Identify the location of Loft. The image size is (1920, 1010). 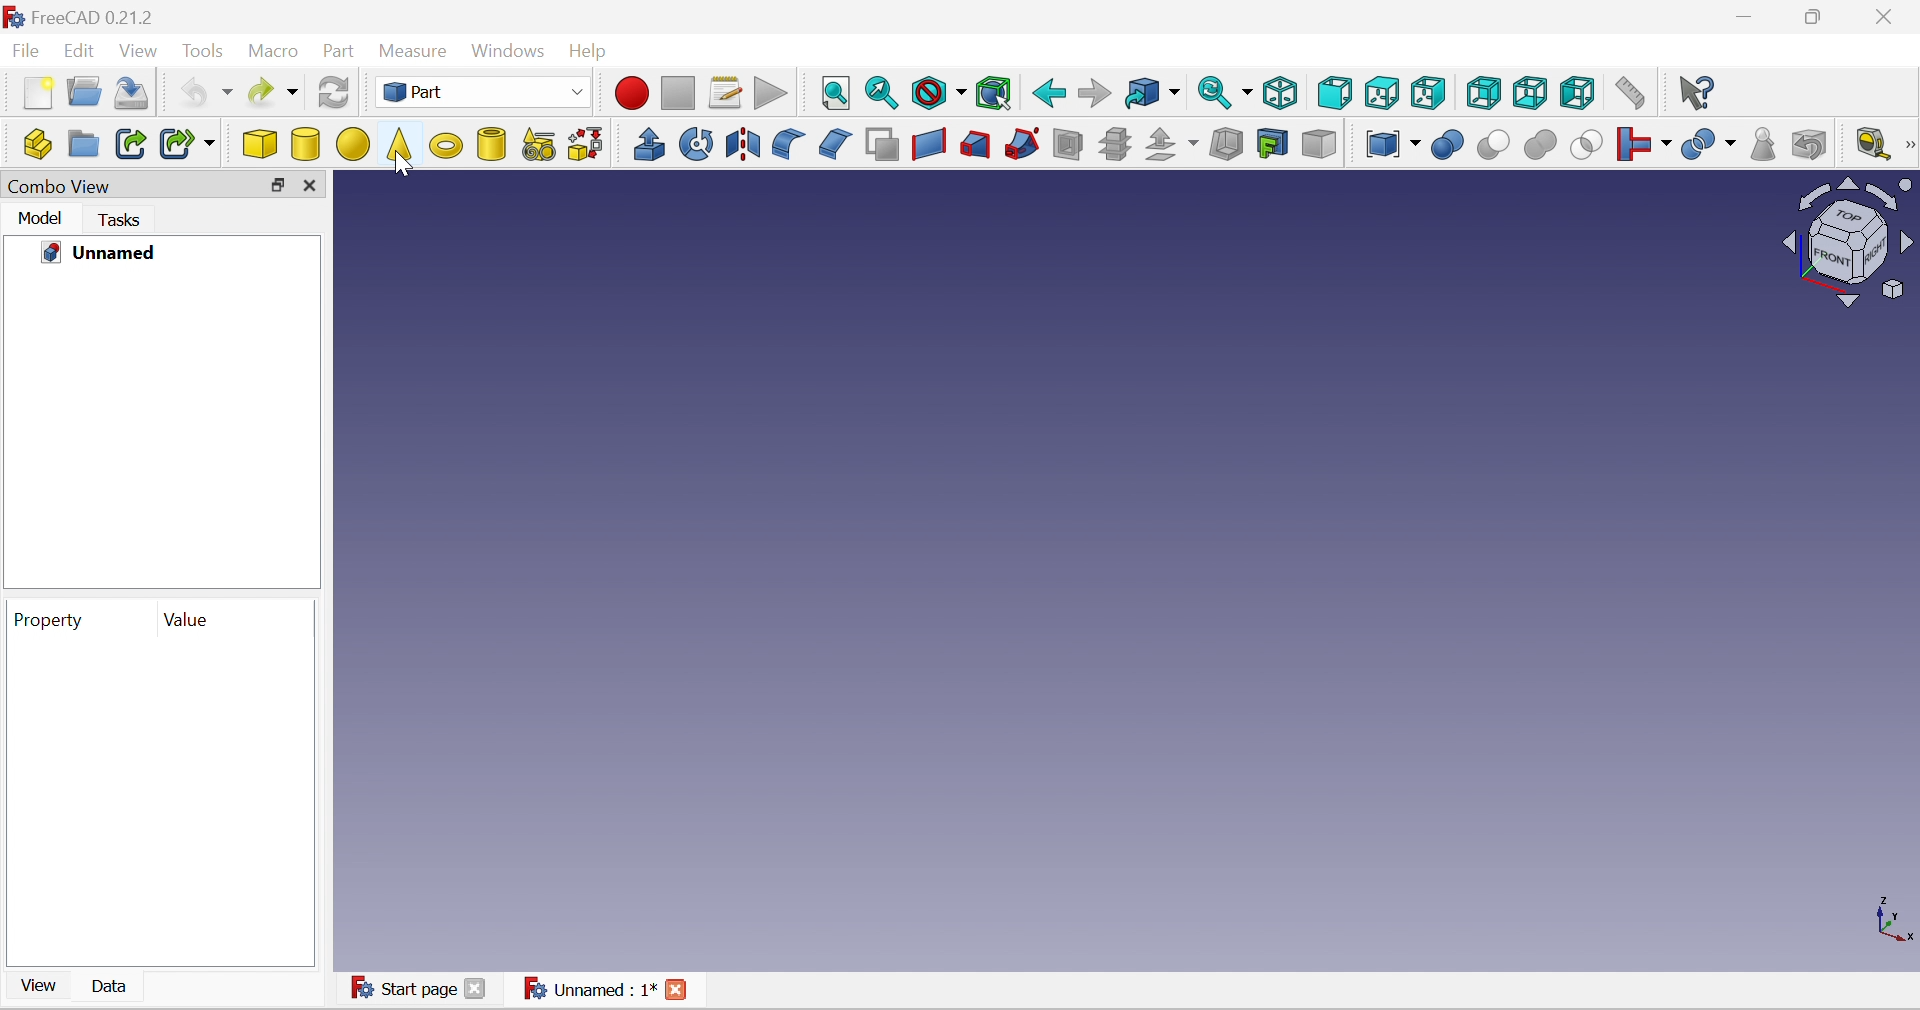
(979, 146).